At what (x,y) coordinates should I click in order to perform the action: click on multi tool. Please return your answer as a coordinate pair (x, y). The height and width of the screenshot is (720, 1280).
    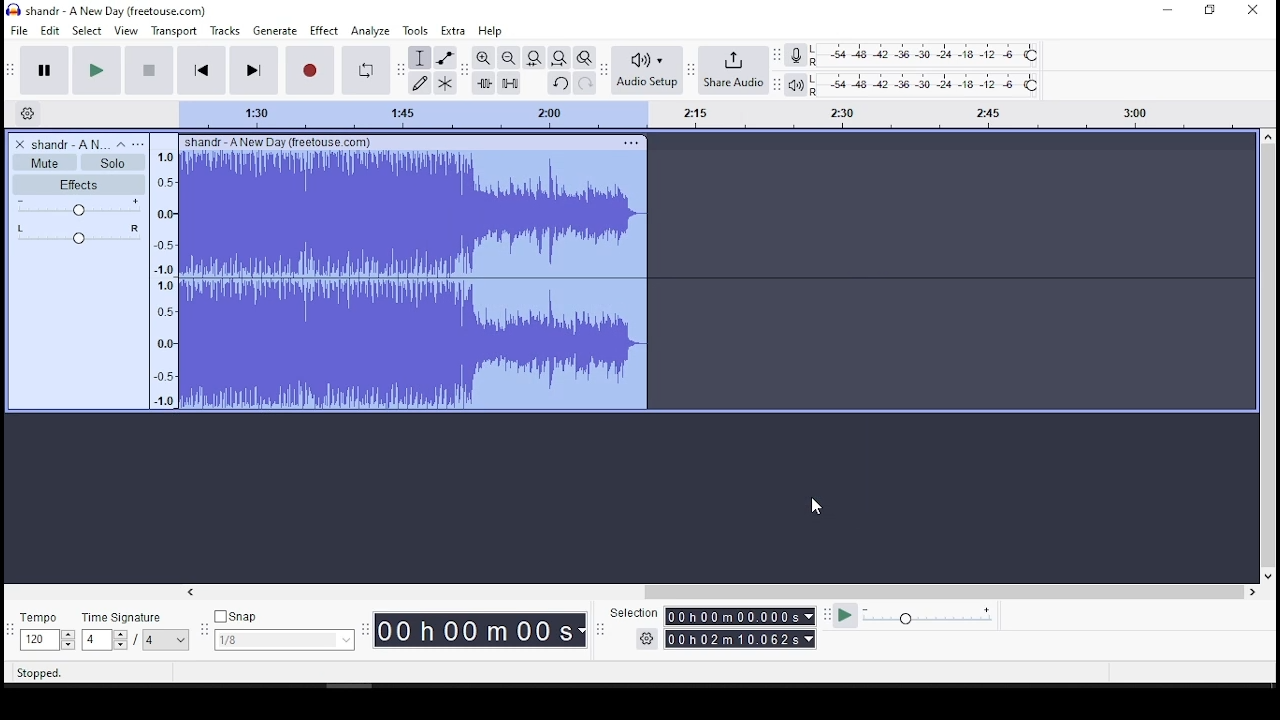
    Looking at the image, I should click on (446, 84).